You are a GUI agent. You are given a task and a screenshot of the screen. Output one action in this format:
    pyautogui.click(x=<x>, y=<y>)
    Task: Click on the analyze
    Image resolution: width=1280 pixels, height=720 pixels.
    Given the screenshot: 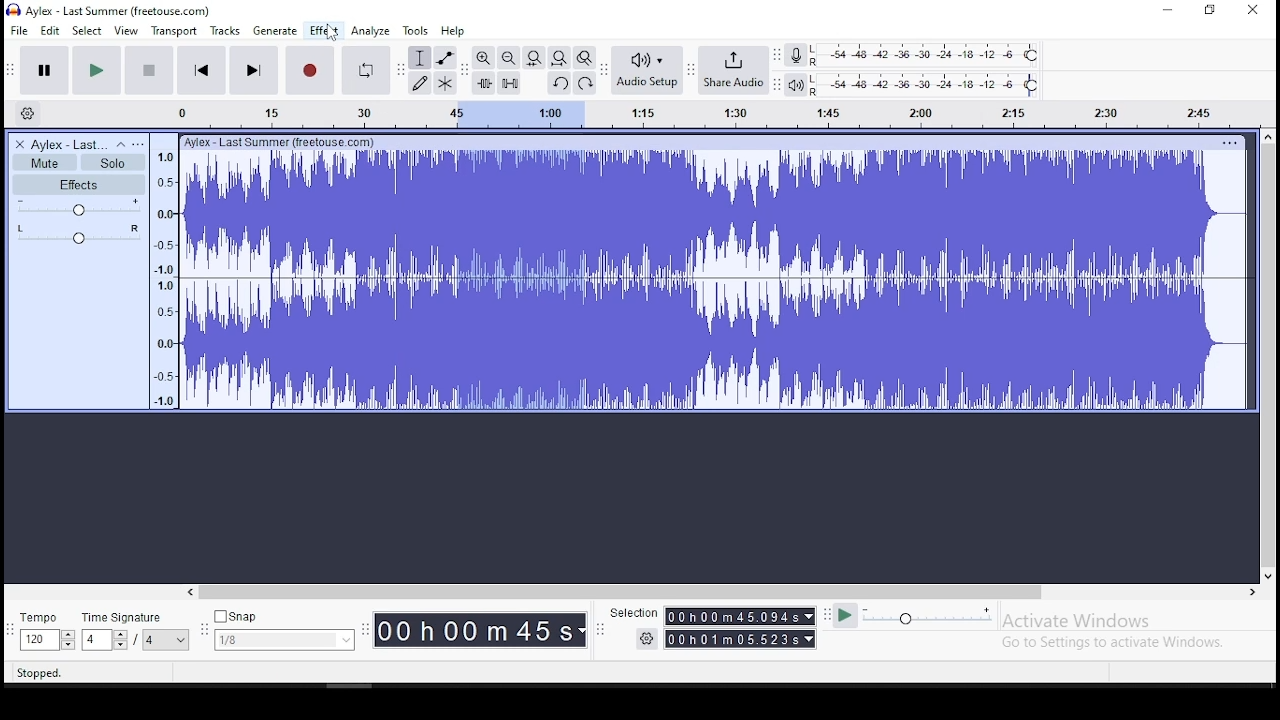 What is the action you would take?
    pyautogui.click(x=372, y=31)
    